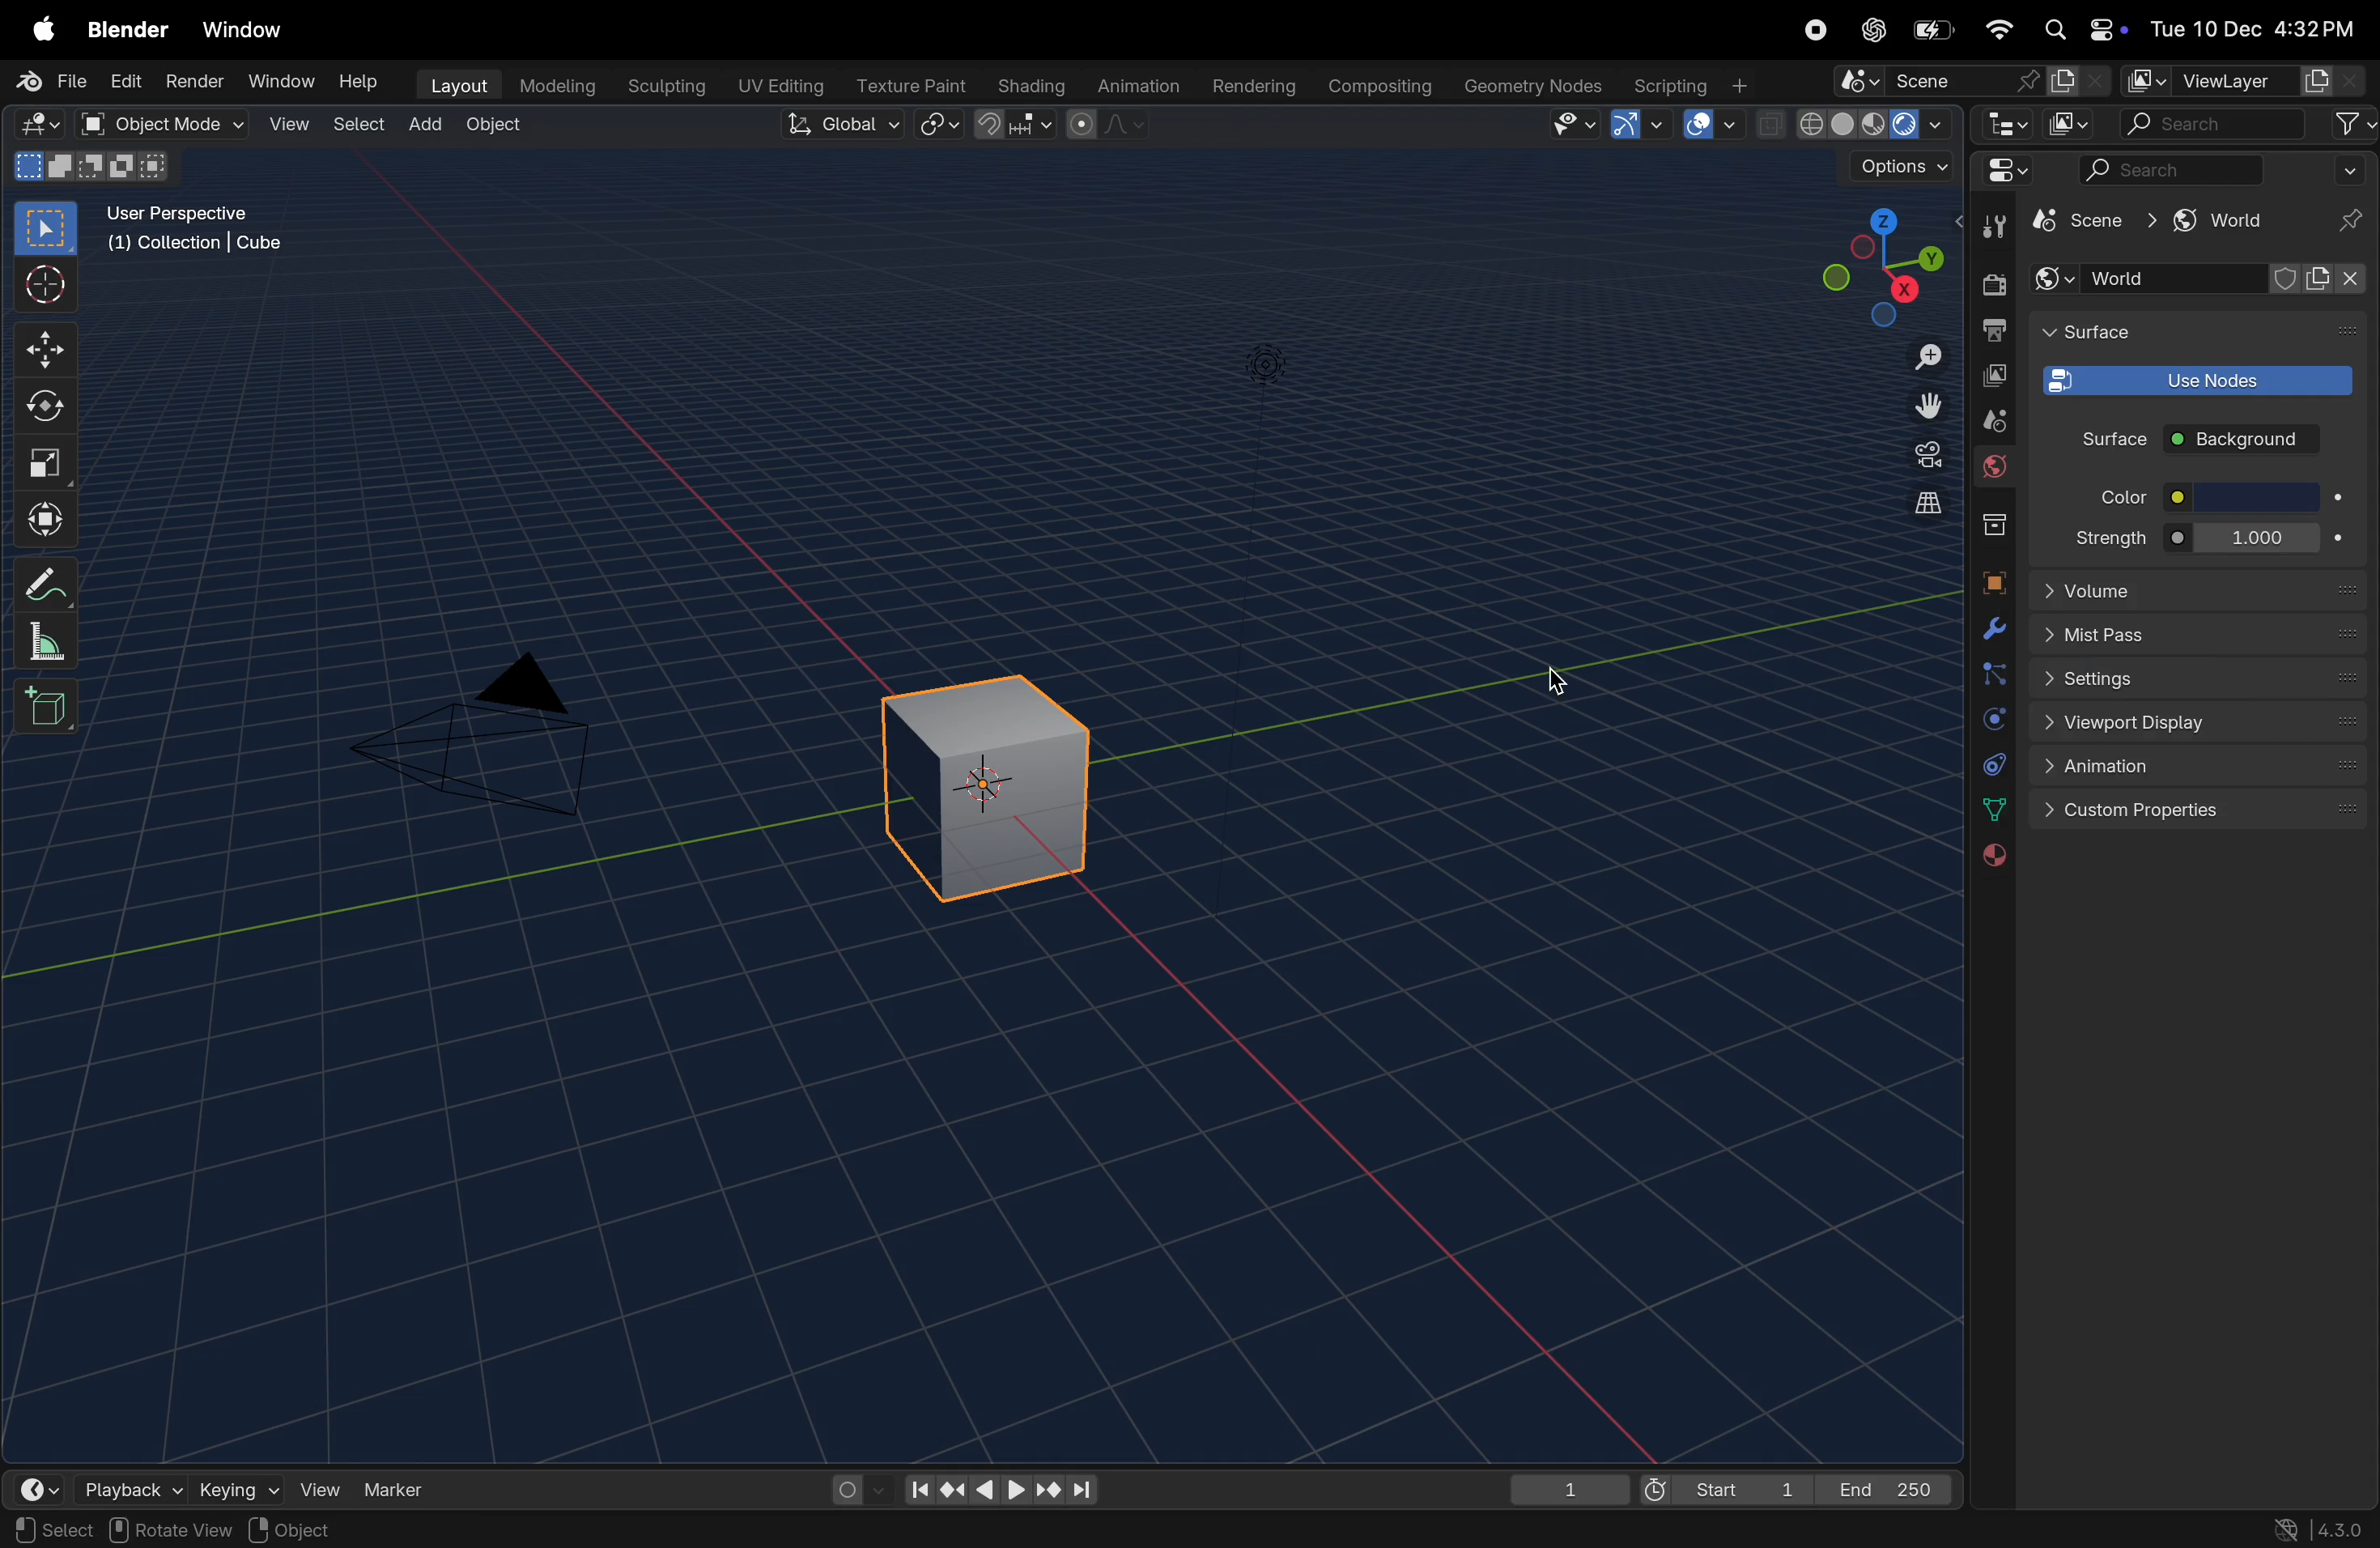 The height and width of the screenshot is (1548, 2380). Describe the element at coordinates (280, 82) in the screenshot. I see `Window` at that location.